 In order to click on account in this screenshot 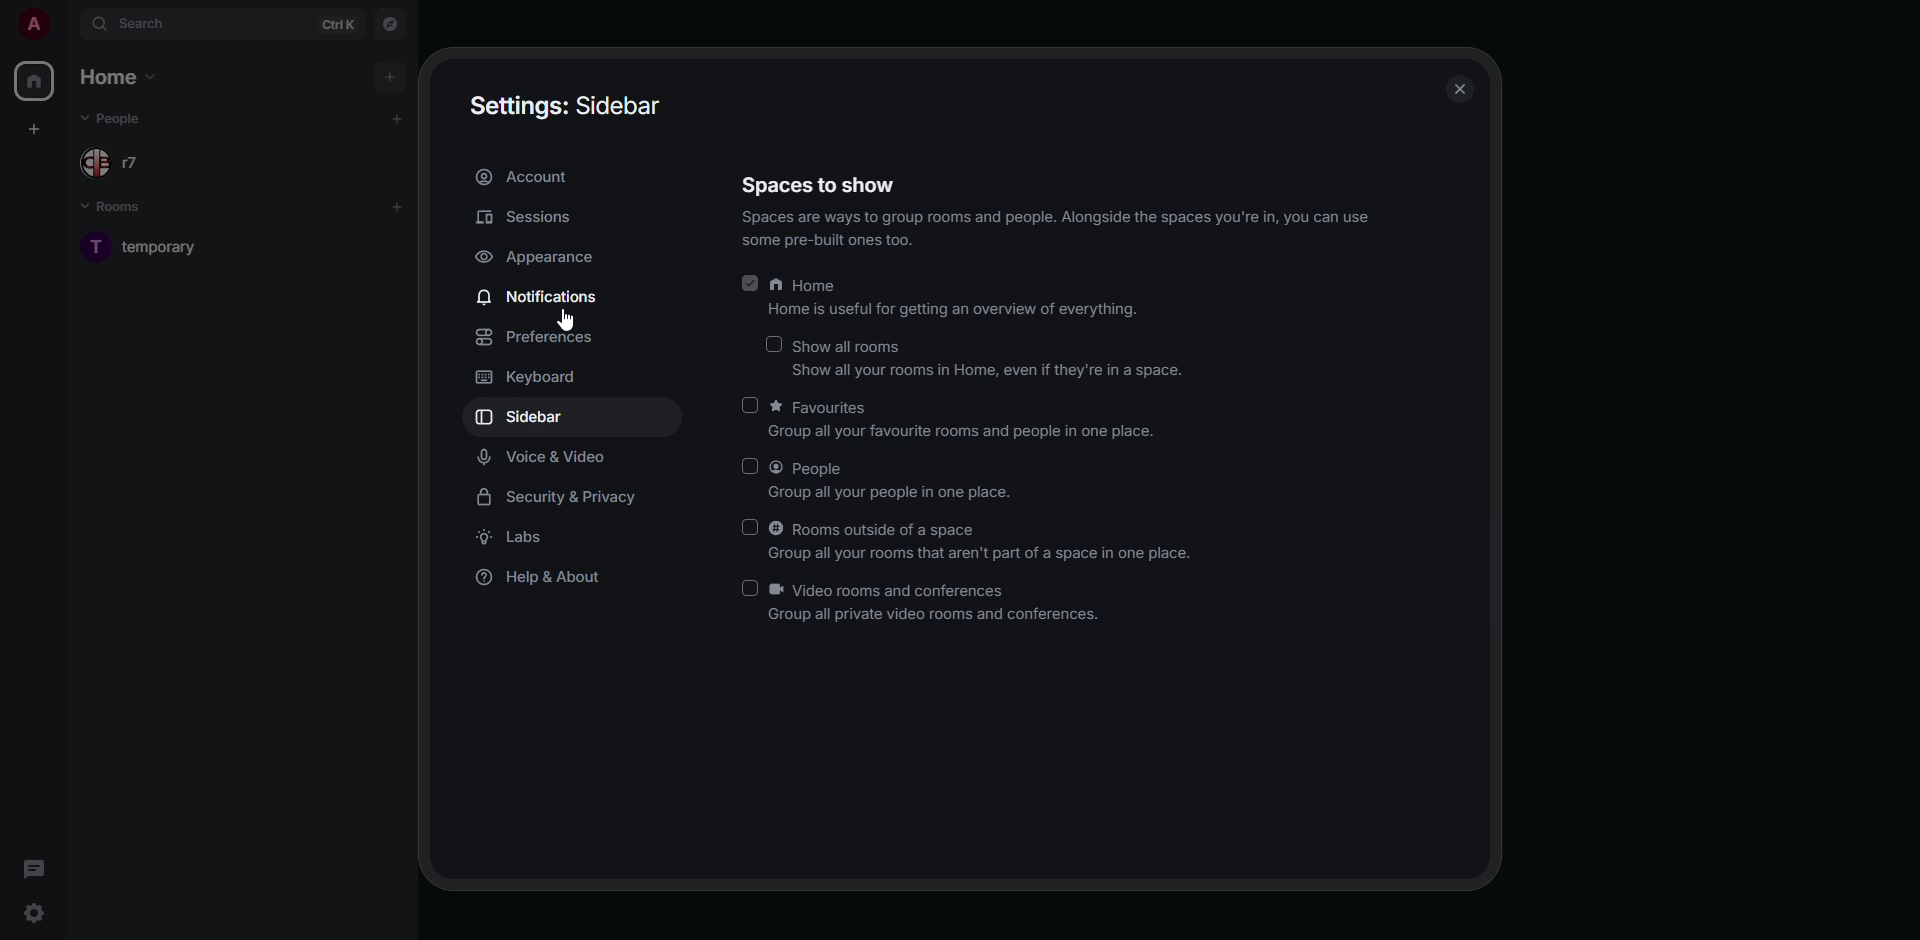, I will do `click(531, 177)`.